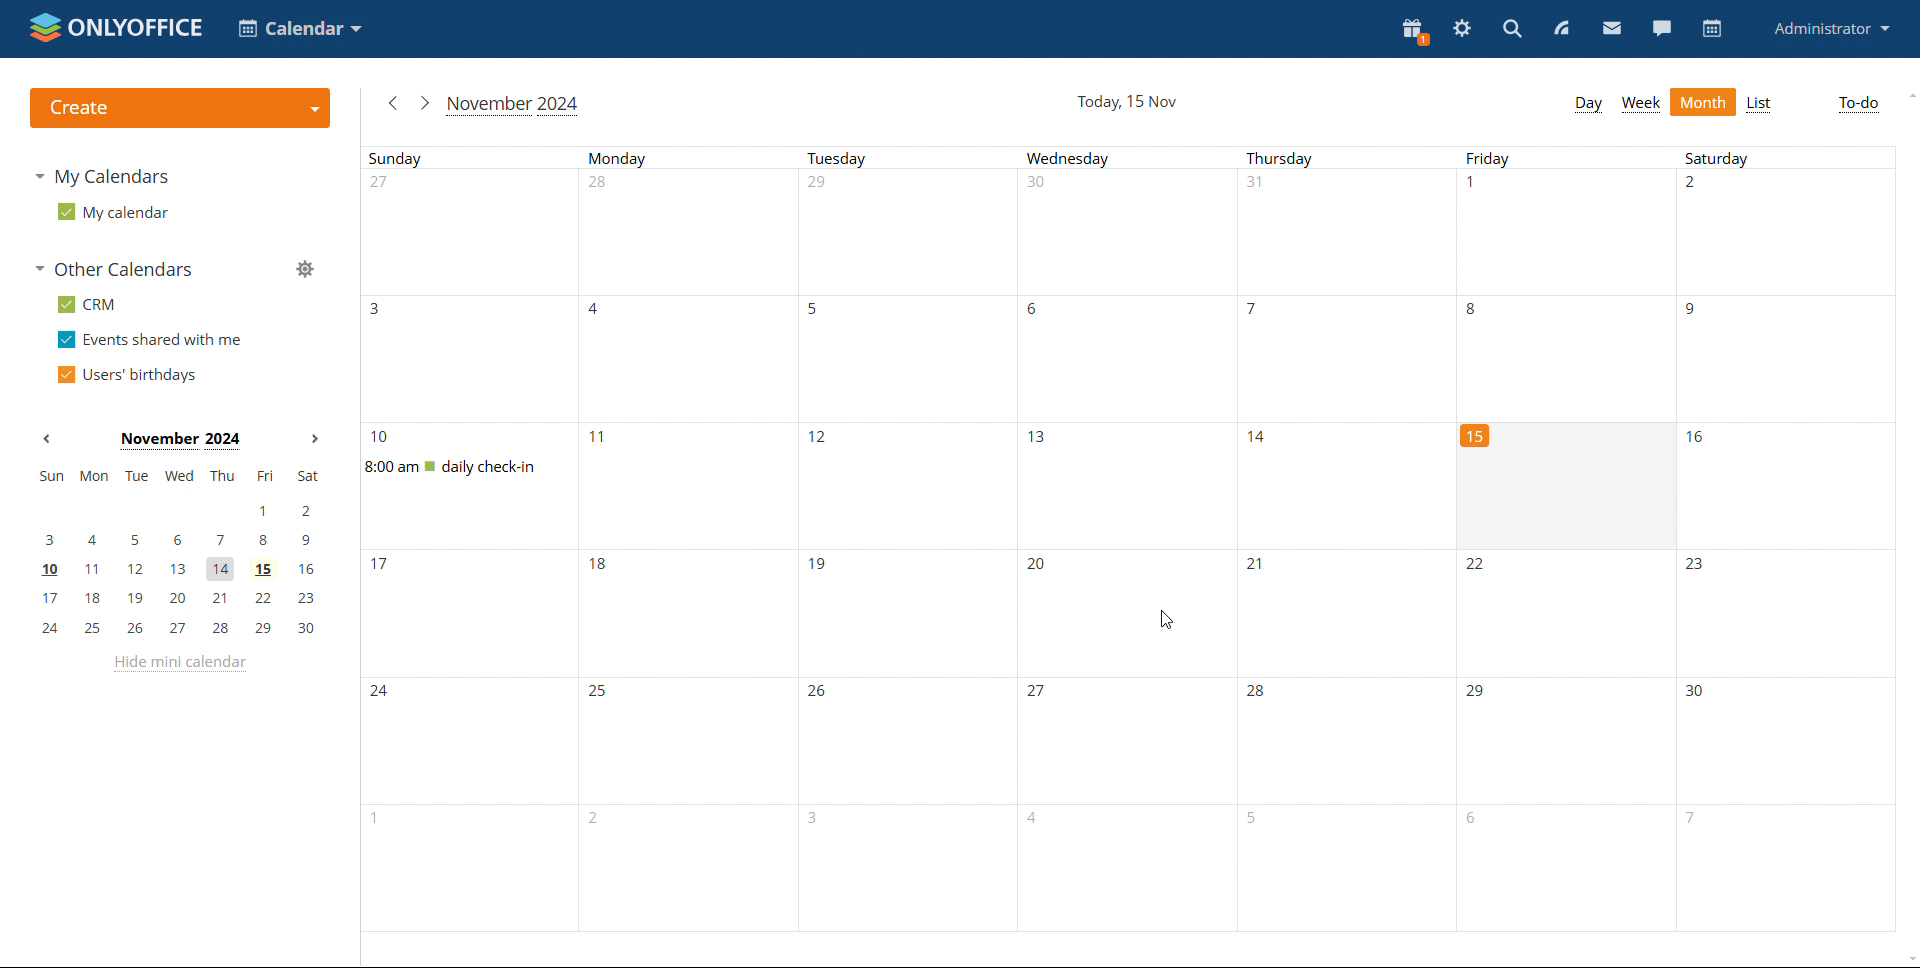 The height and width of the screenshot is (968, 1920). Describe the element at coordinates (1703, 103) in the screenshot. I see `month view` at that location.